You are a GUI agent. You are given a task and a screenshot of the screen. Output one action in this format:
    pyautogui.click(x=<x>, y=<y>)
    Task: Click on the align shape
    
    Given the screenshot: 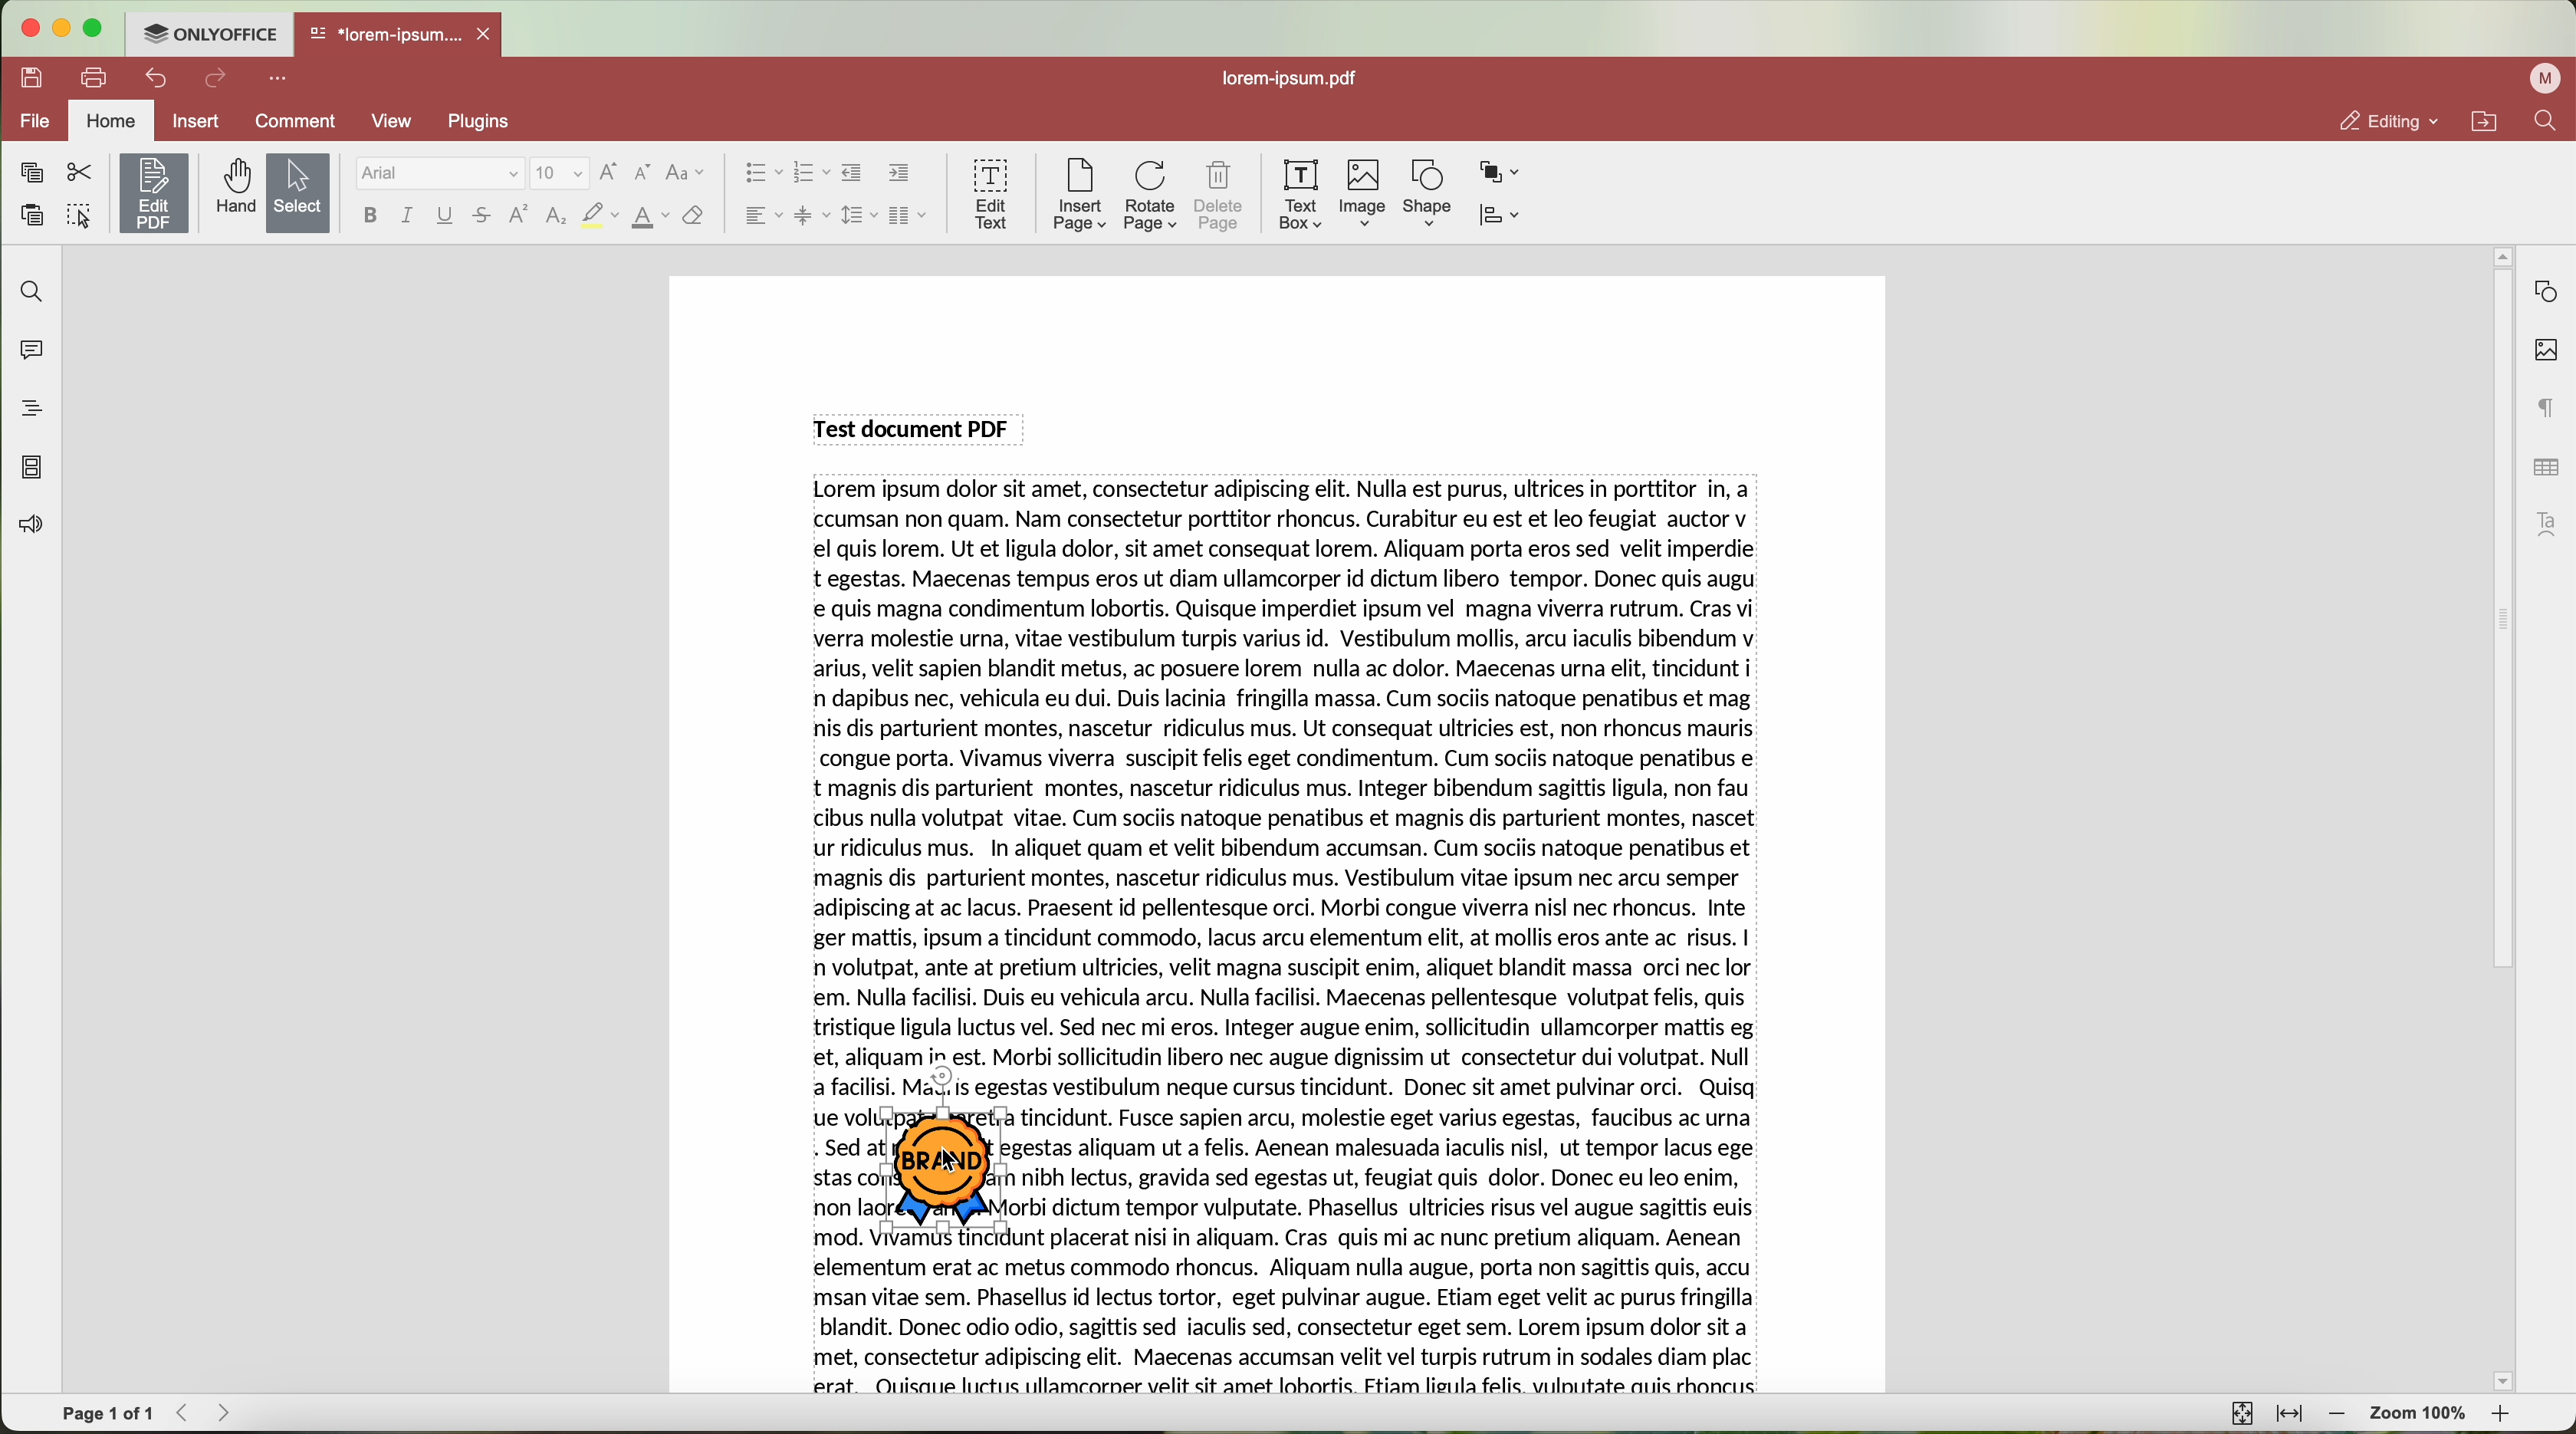 What is the action you would take?
    pyautogui.click(x=1505, y=217)
    